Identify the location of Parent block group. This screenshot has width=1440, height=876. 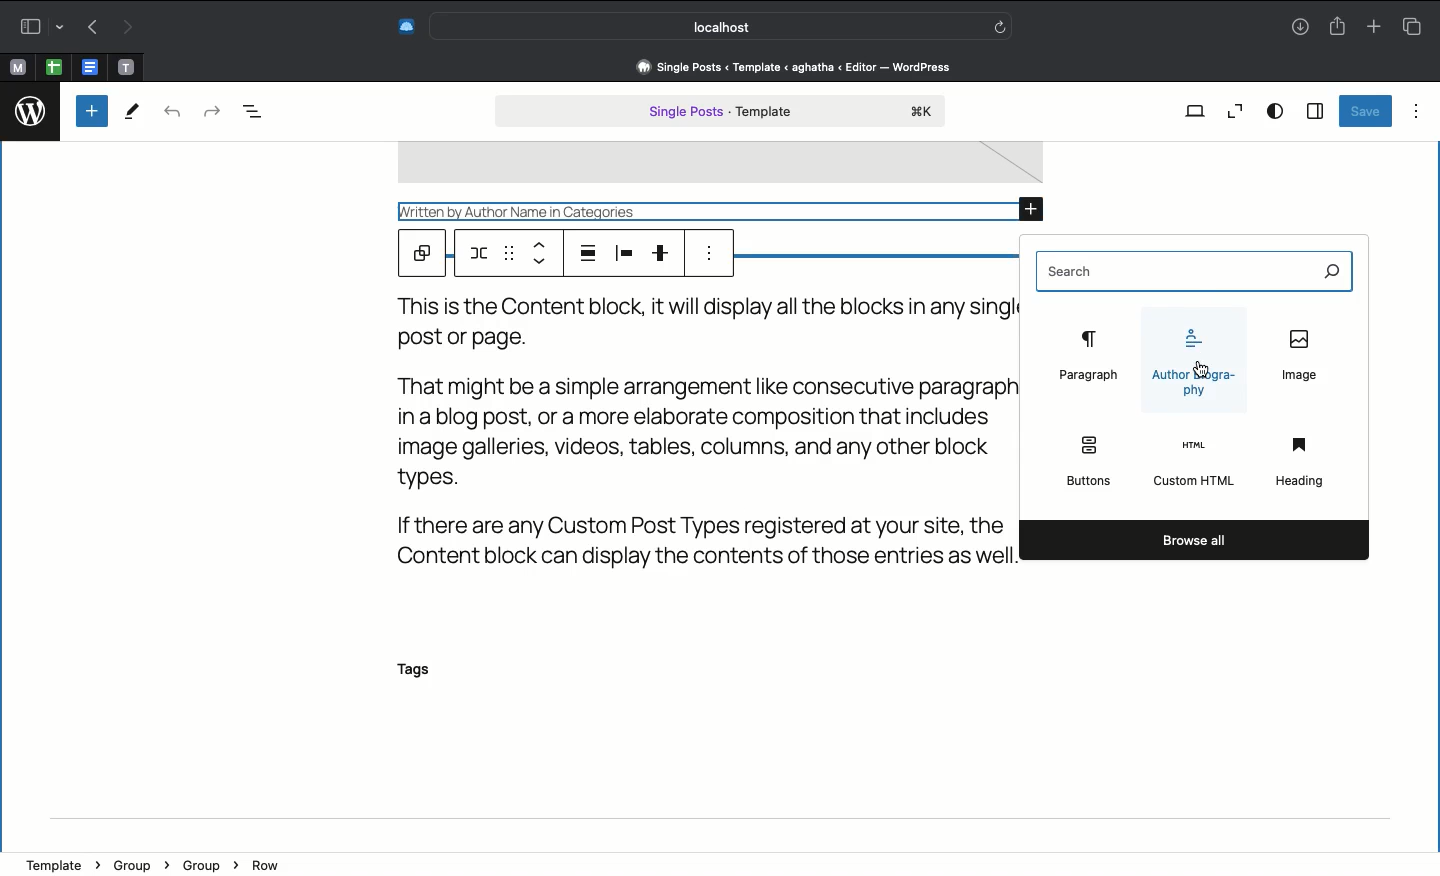
(421, 254).